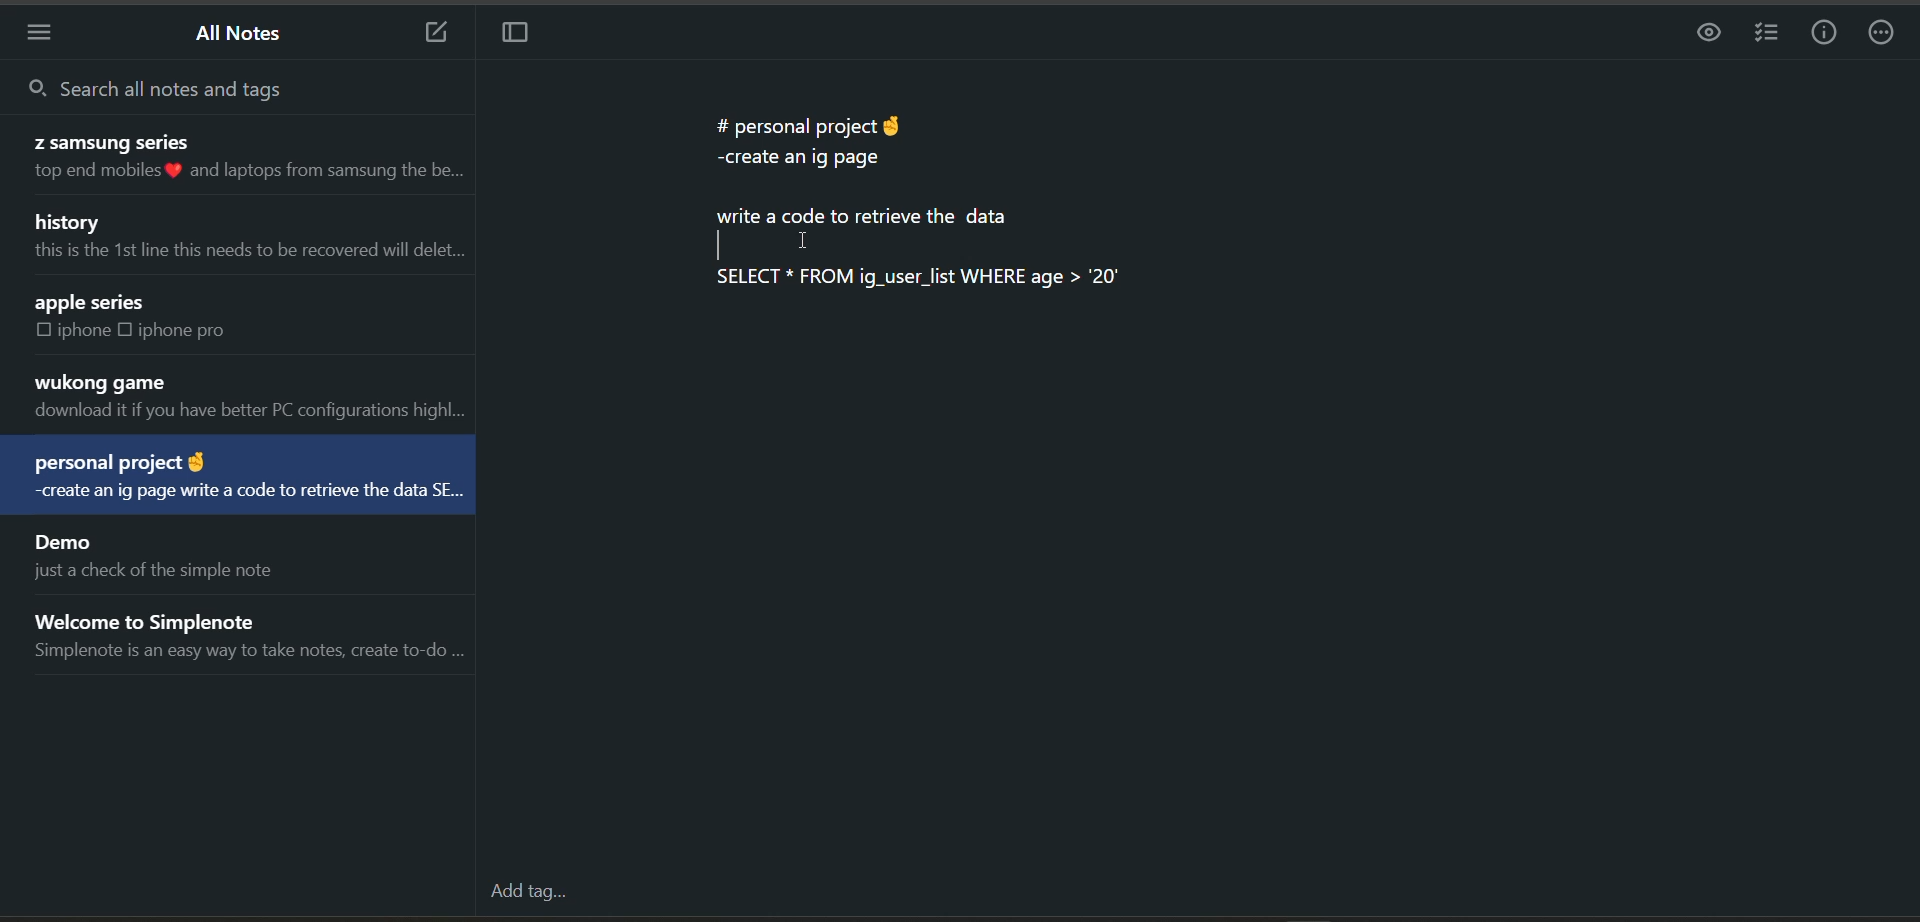 The height and width of the screenshot is (922, 1920). Describe the element at coordinates (903, 209) in the screenshot. I see `# personal project &

-create an ig page

write a code to retrieve the data

| I

SELECT * FROM ig_user_list WHERE age > "20` at that location.